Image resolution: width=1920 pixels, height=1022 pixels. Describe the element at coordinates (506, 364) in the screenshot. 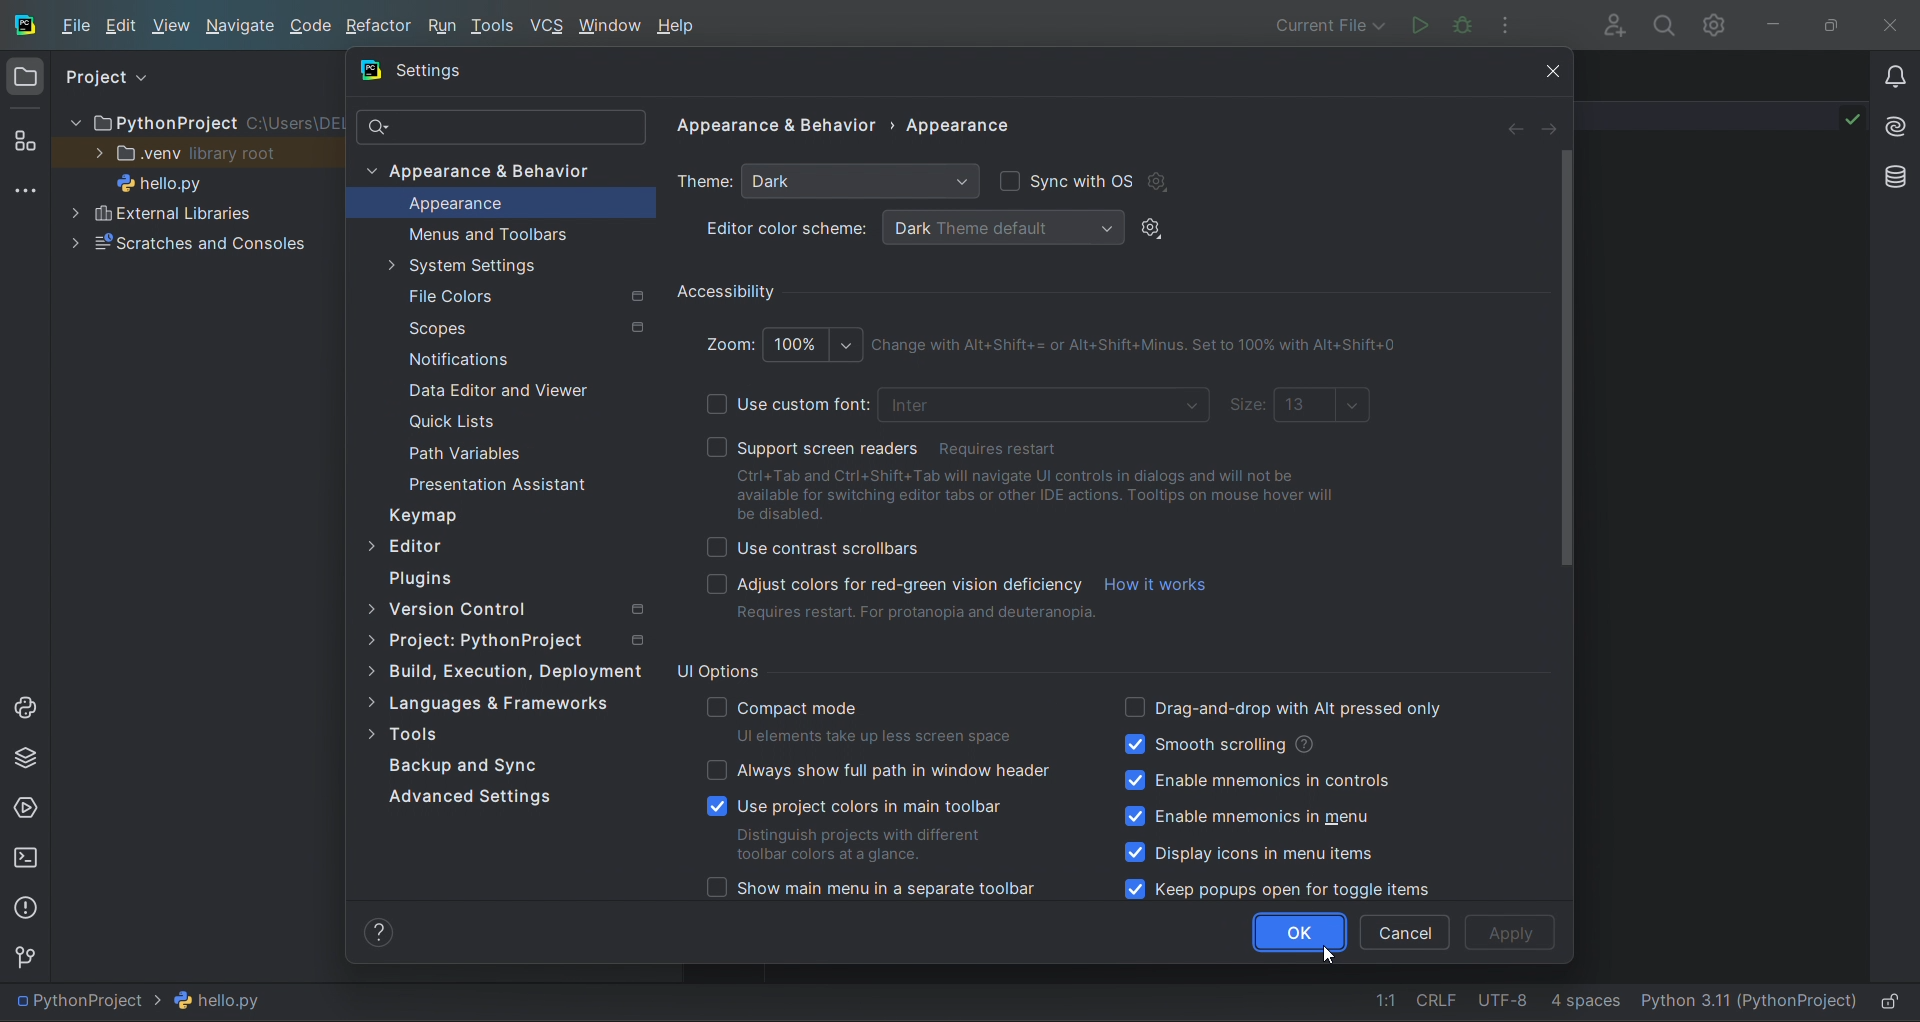

I see `Notification` at that location.